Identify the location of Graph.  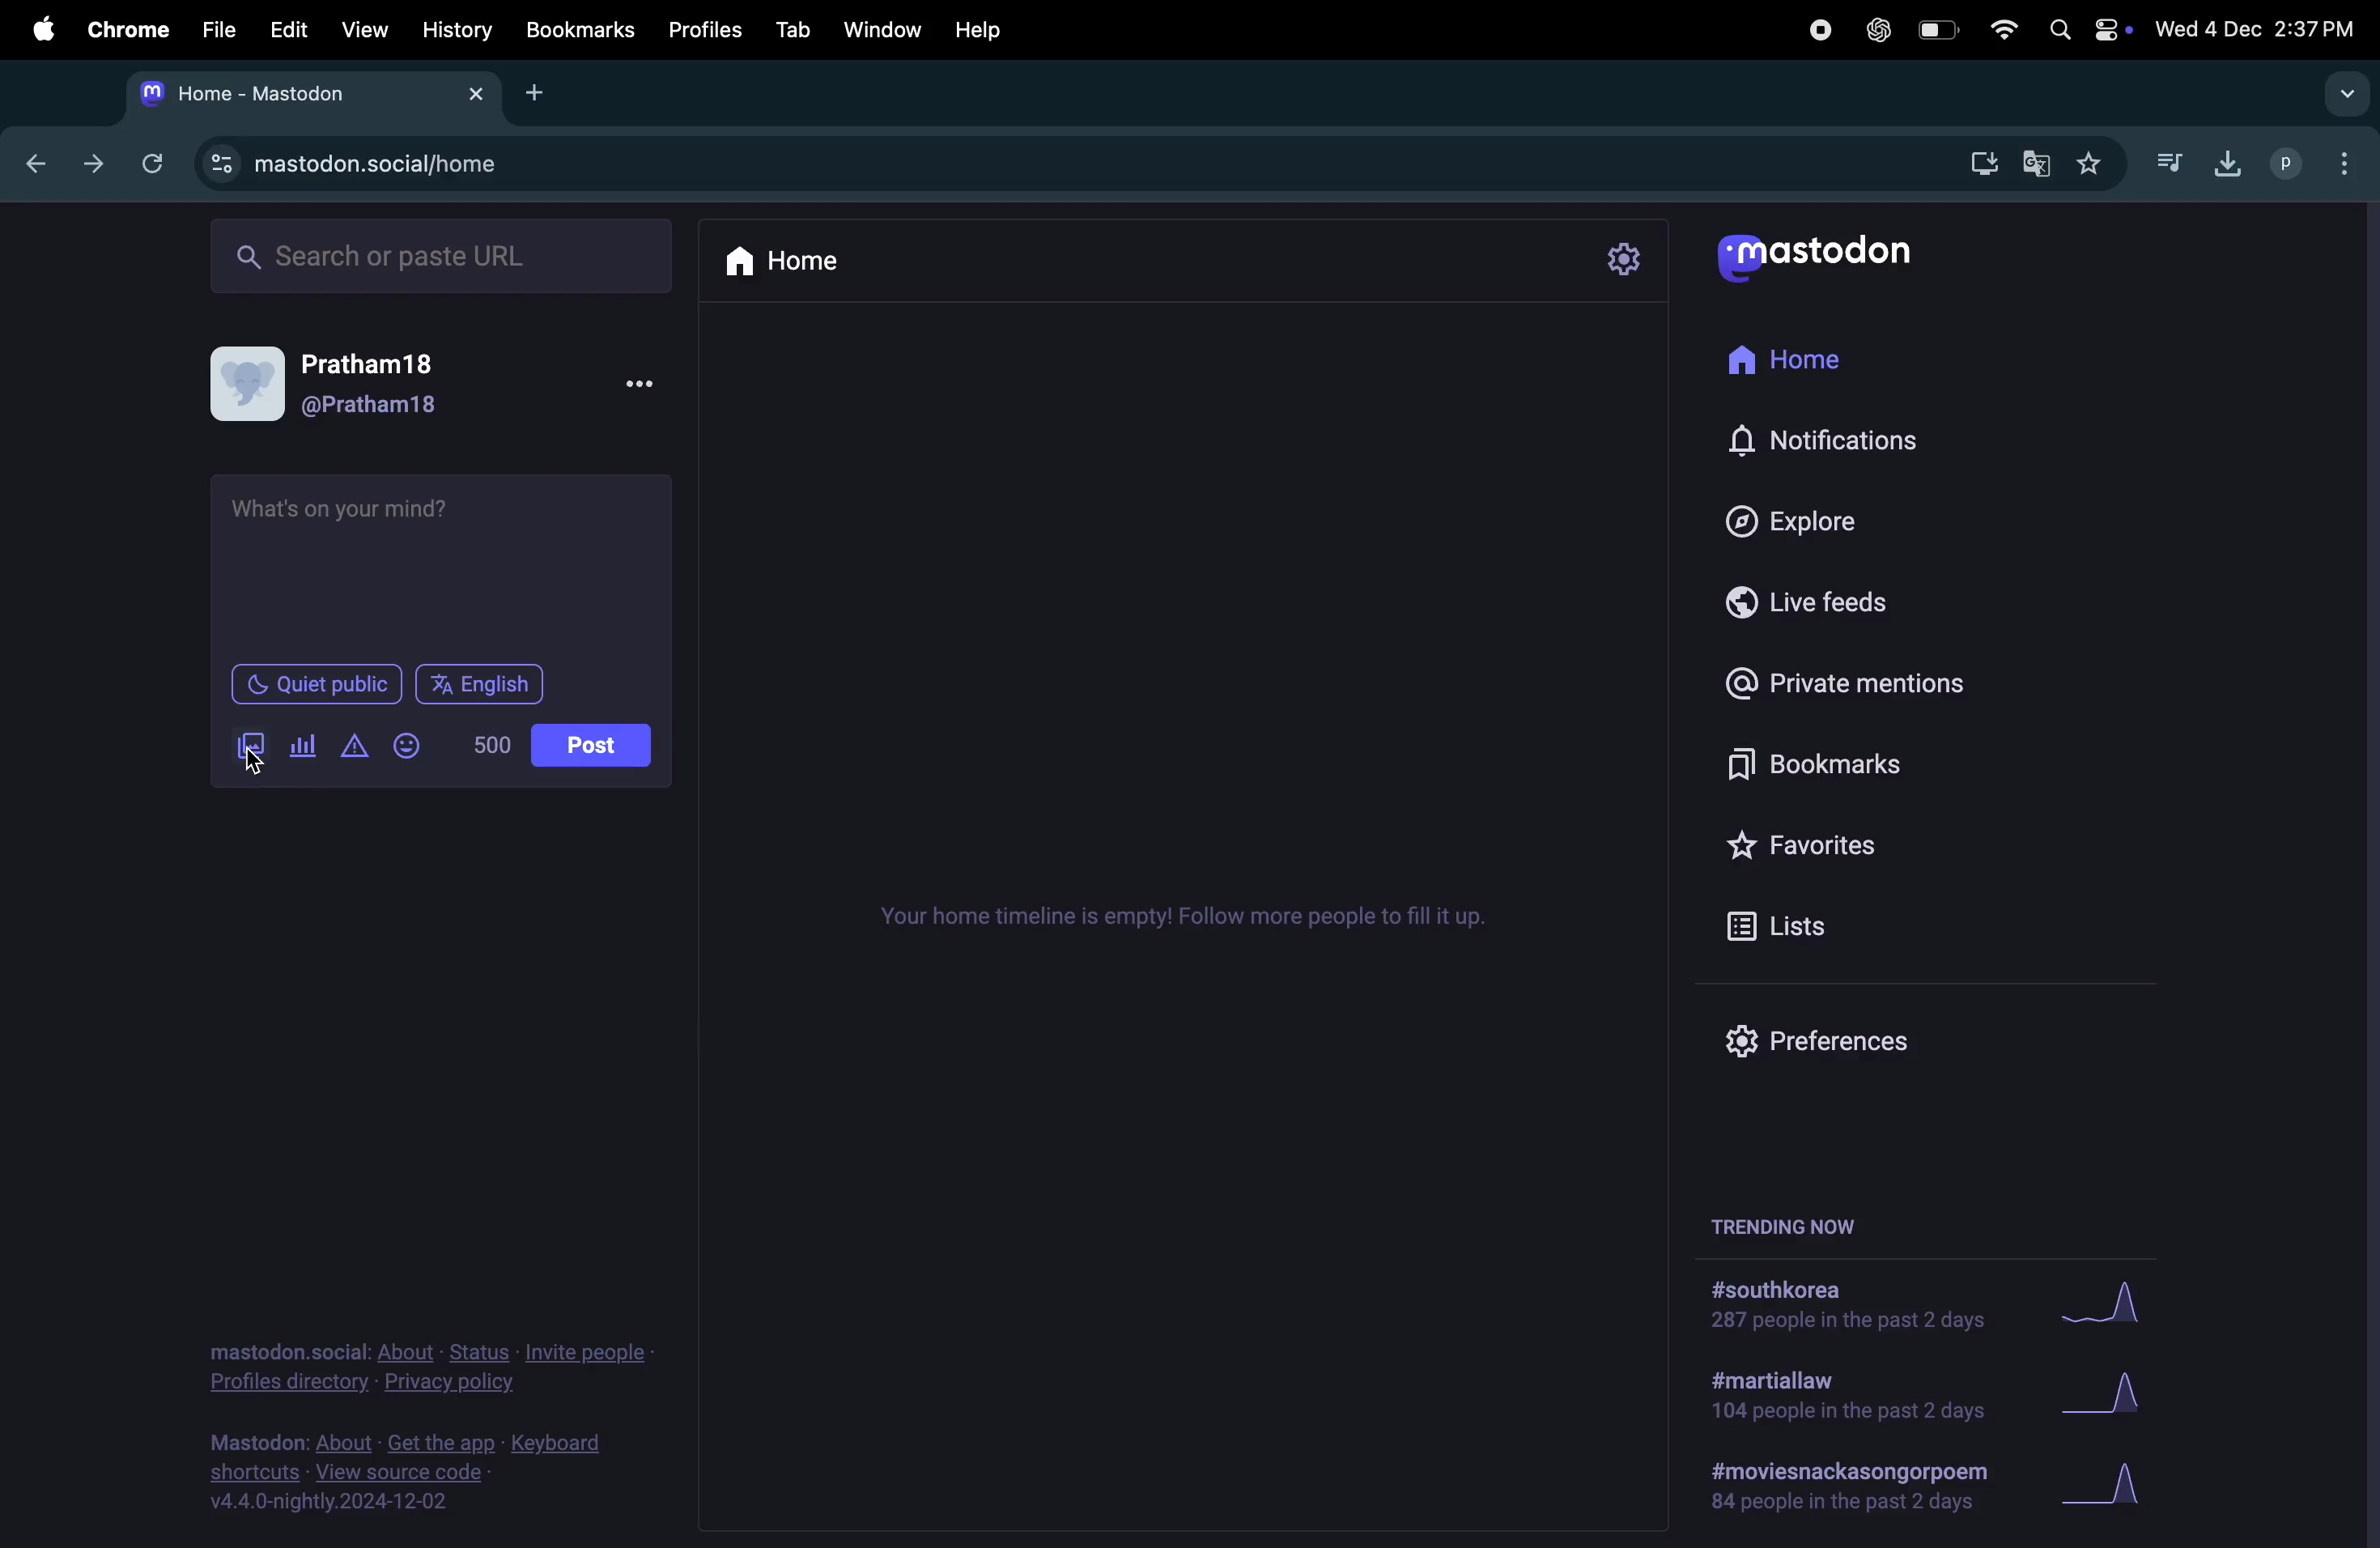
(2108, 1399).